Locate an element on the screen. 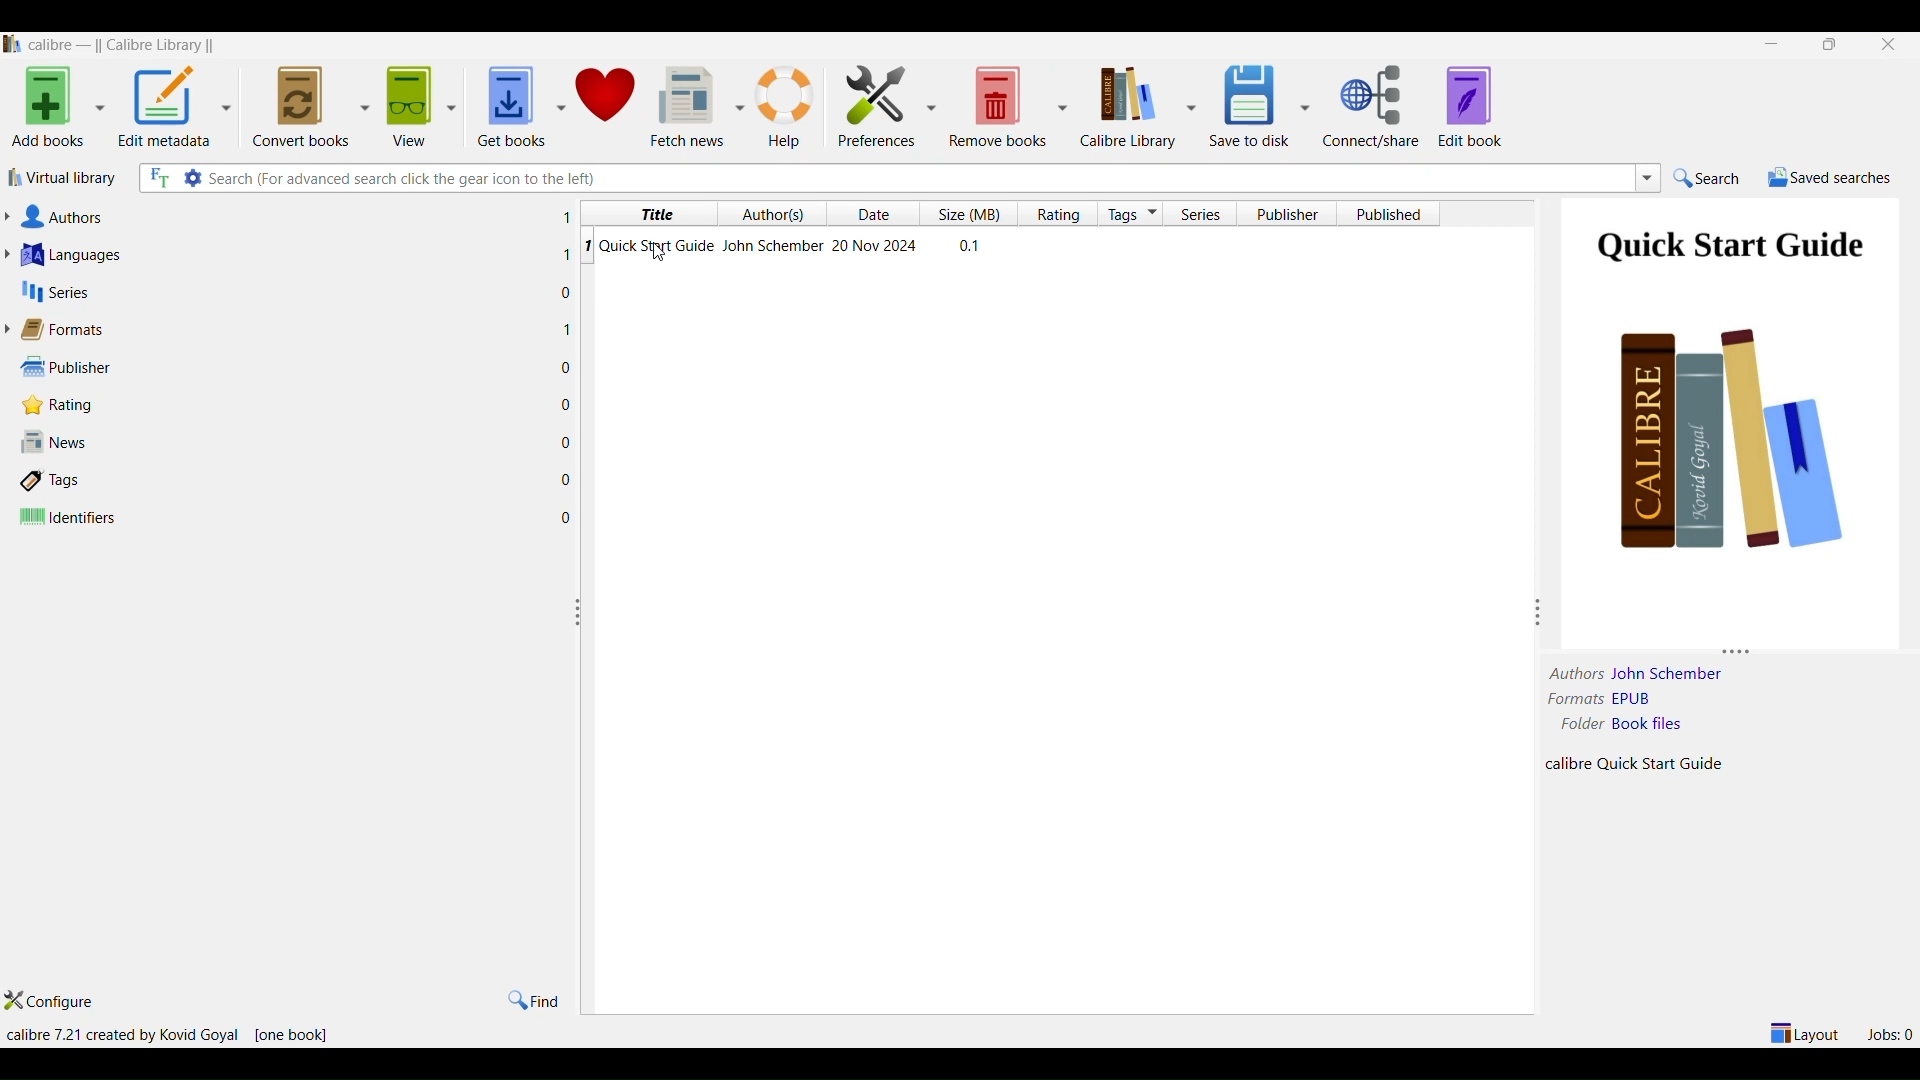 The image size is (1920, 1080). close is located at coordinates (1891, 45).